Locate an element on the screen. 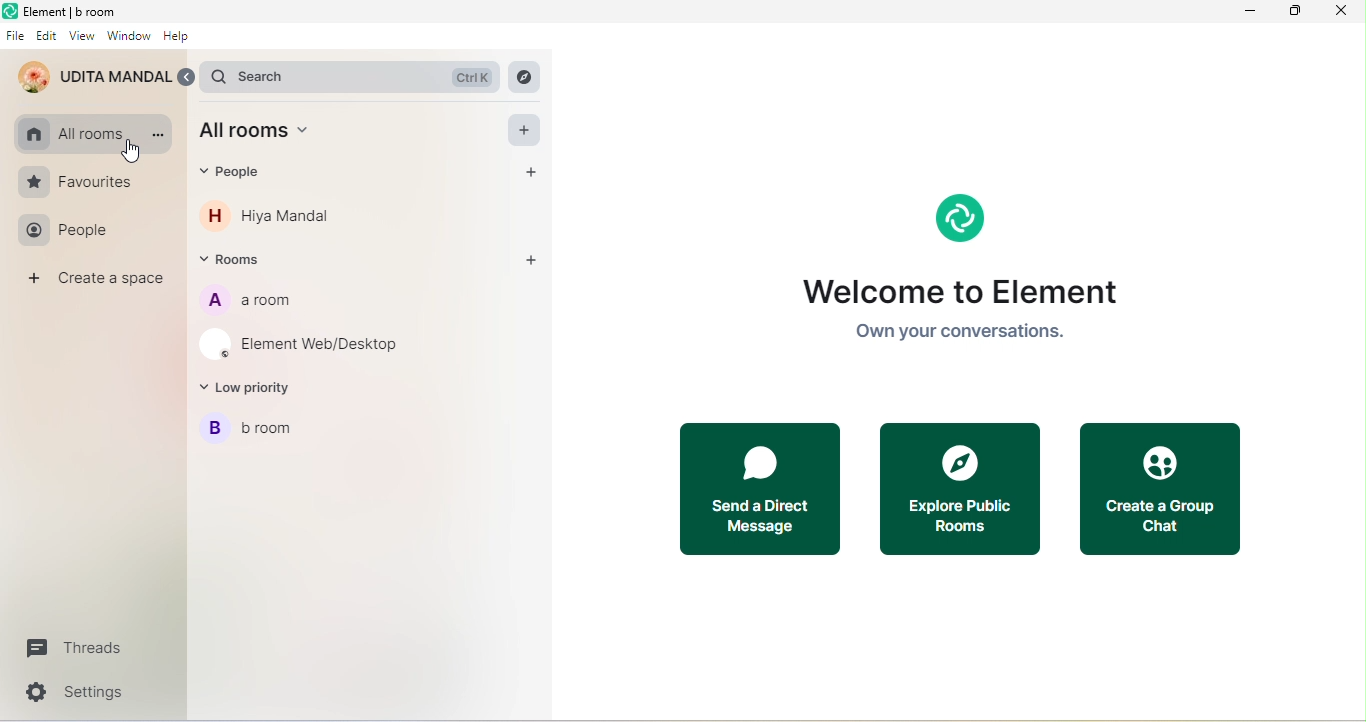  edit is located at coordinates (47, 36).